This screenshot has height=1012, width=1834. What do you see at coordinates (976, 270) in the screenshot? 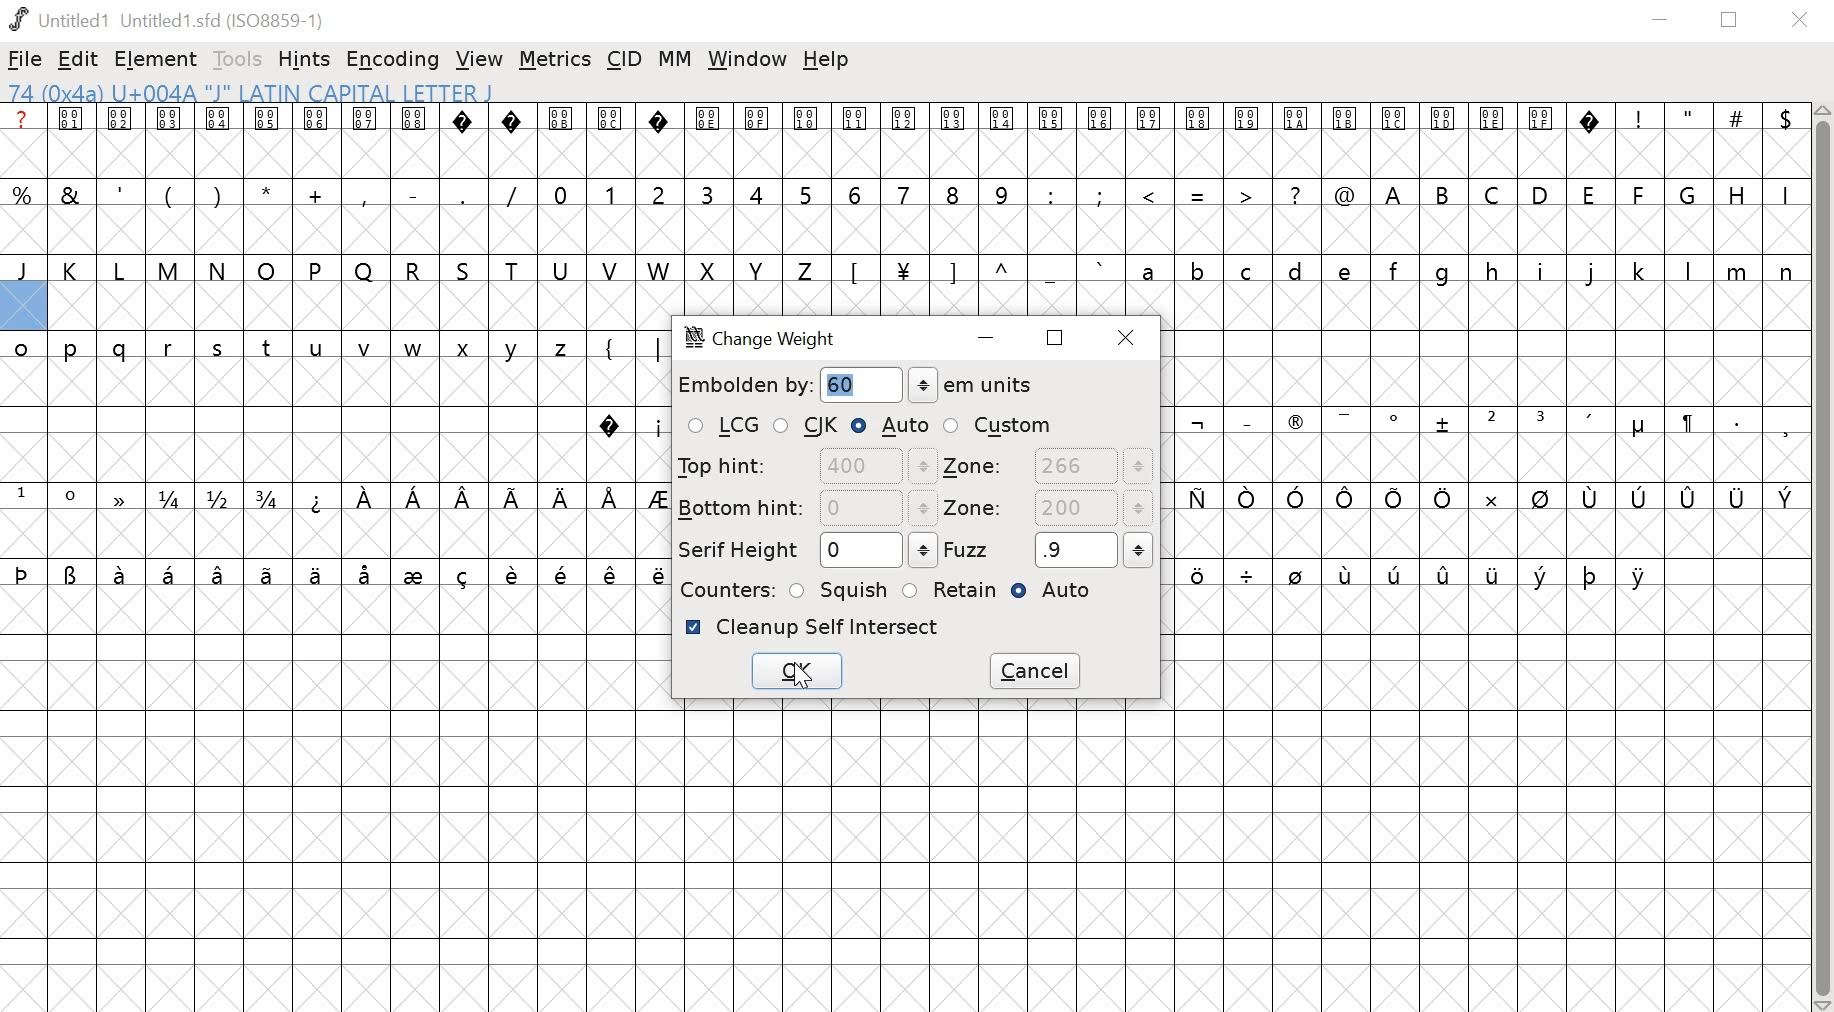
I see `symbols` at bounding box center [976, 270].